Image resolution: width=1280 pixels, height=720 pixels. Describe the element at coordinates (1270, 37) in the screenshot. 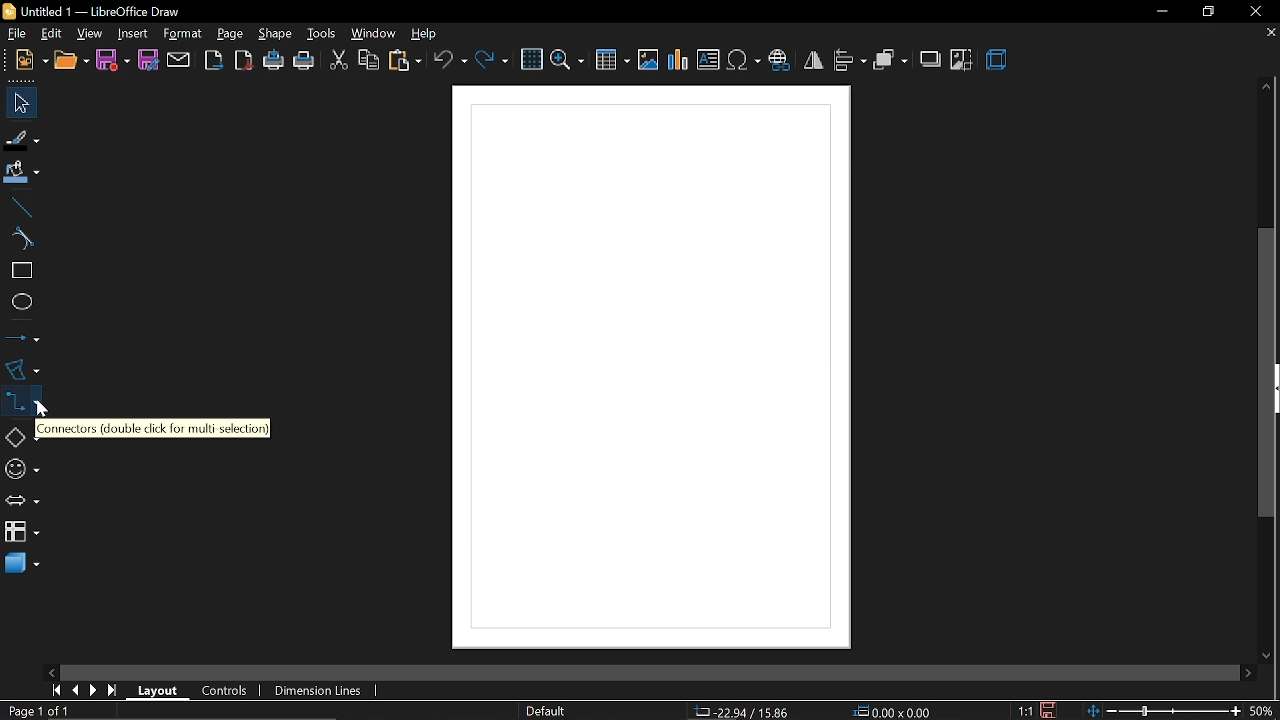

I see `close current tab` at that location.